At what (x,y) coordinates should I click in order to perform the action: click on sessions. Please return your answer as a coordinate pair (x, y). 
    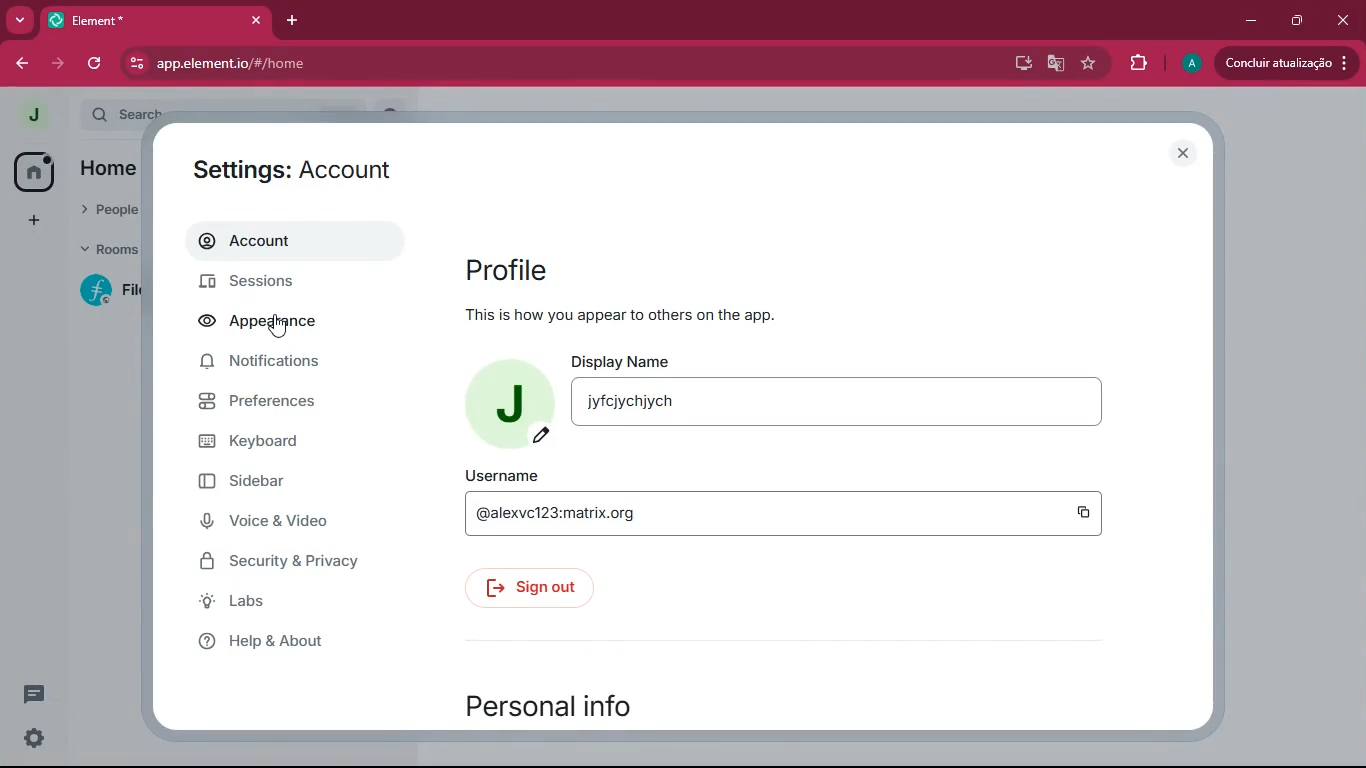
    Looking at the image, I should click on (279, 283).